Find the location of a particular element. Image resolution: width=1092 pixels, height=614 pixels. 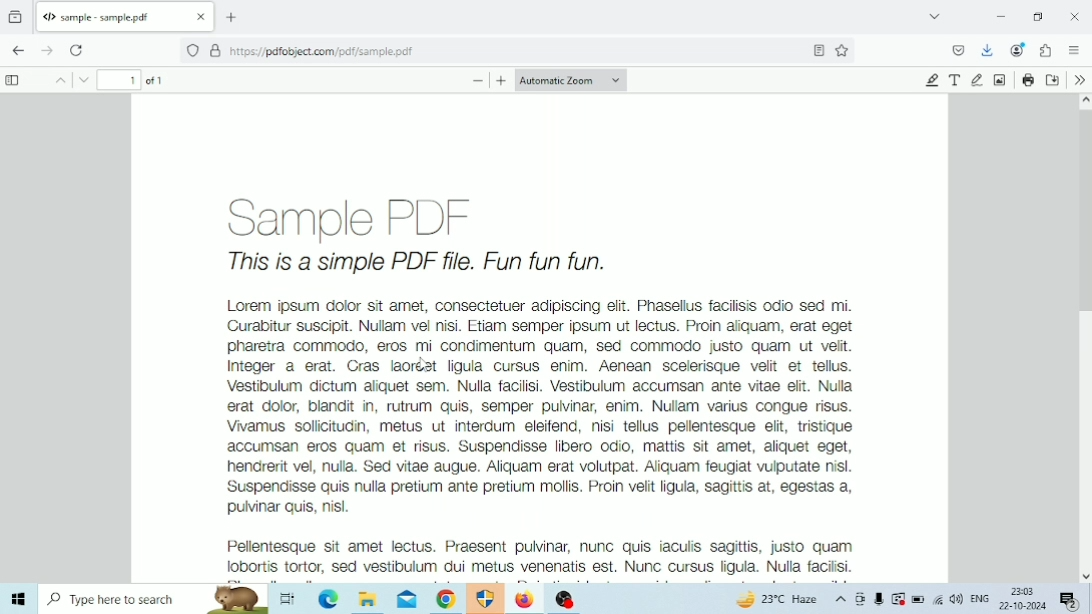

Save to pocket is located at coordinates (959, 50).